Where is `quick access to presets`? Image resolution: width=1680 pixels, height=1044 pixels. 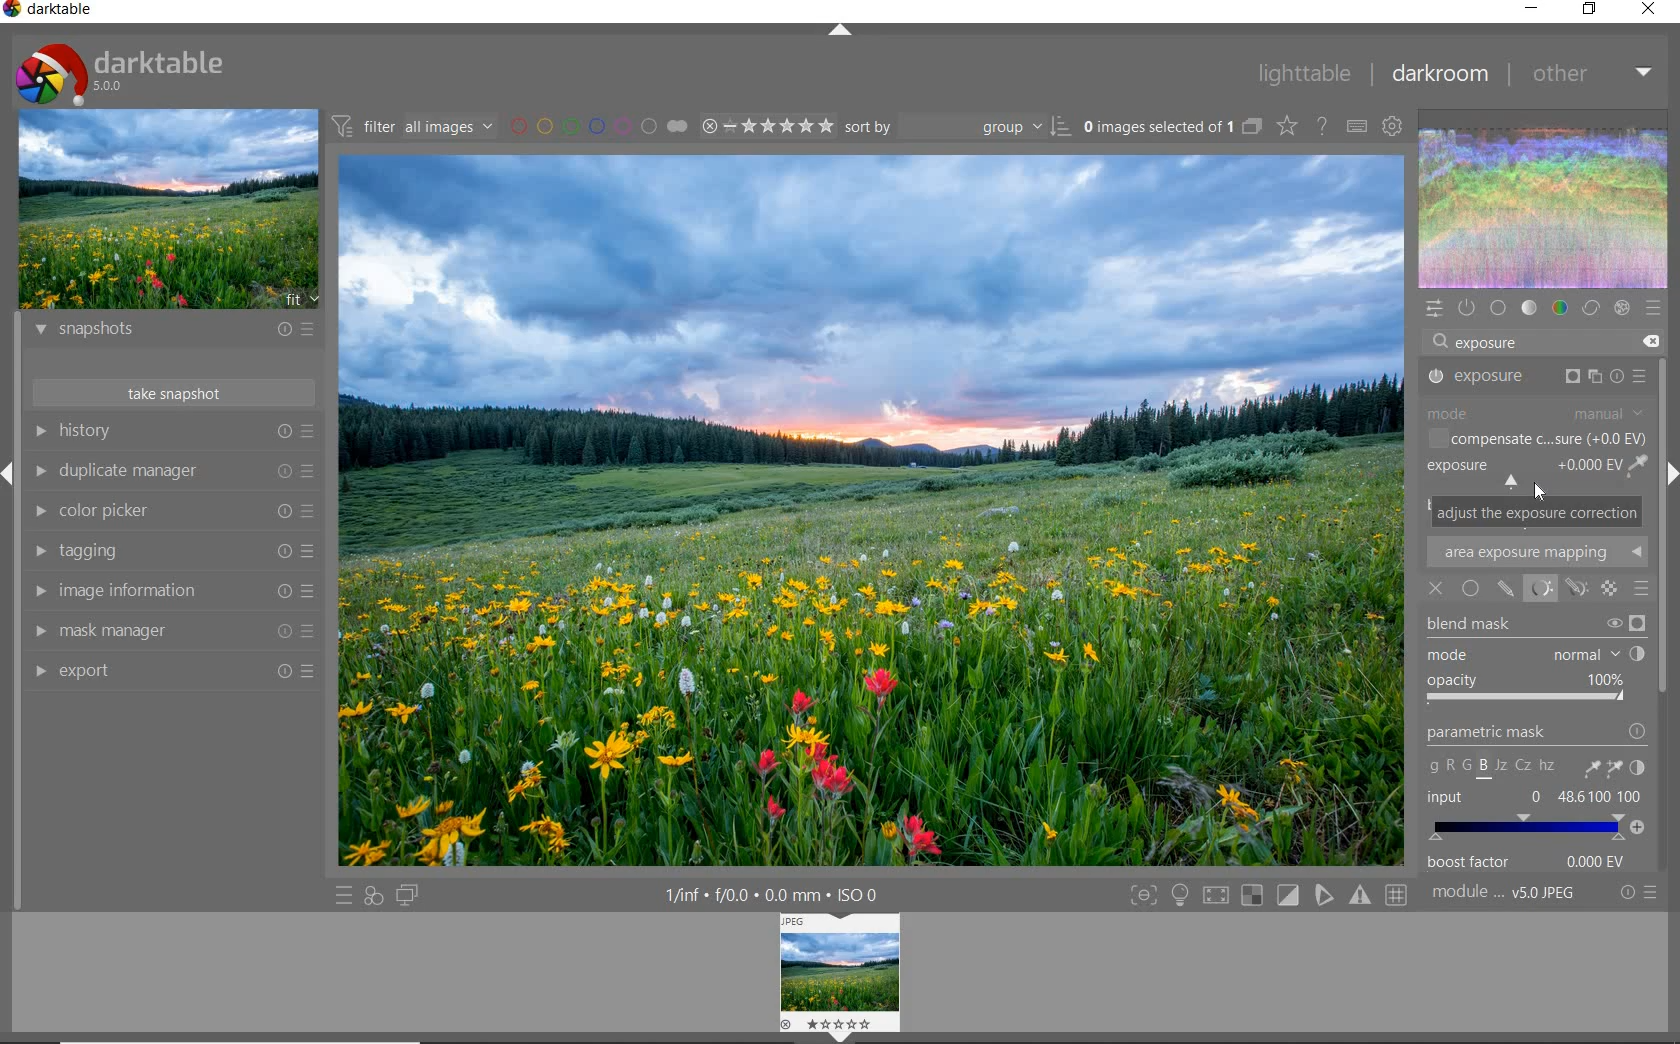
quick access to presets is located at coordinates (343, 896).